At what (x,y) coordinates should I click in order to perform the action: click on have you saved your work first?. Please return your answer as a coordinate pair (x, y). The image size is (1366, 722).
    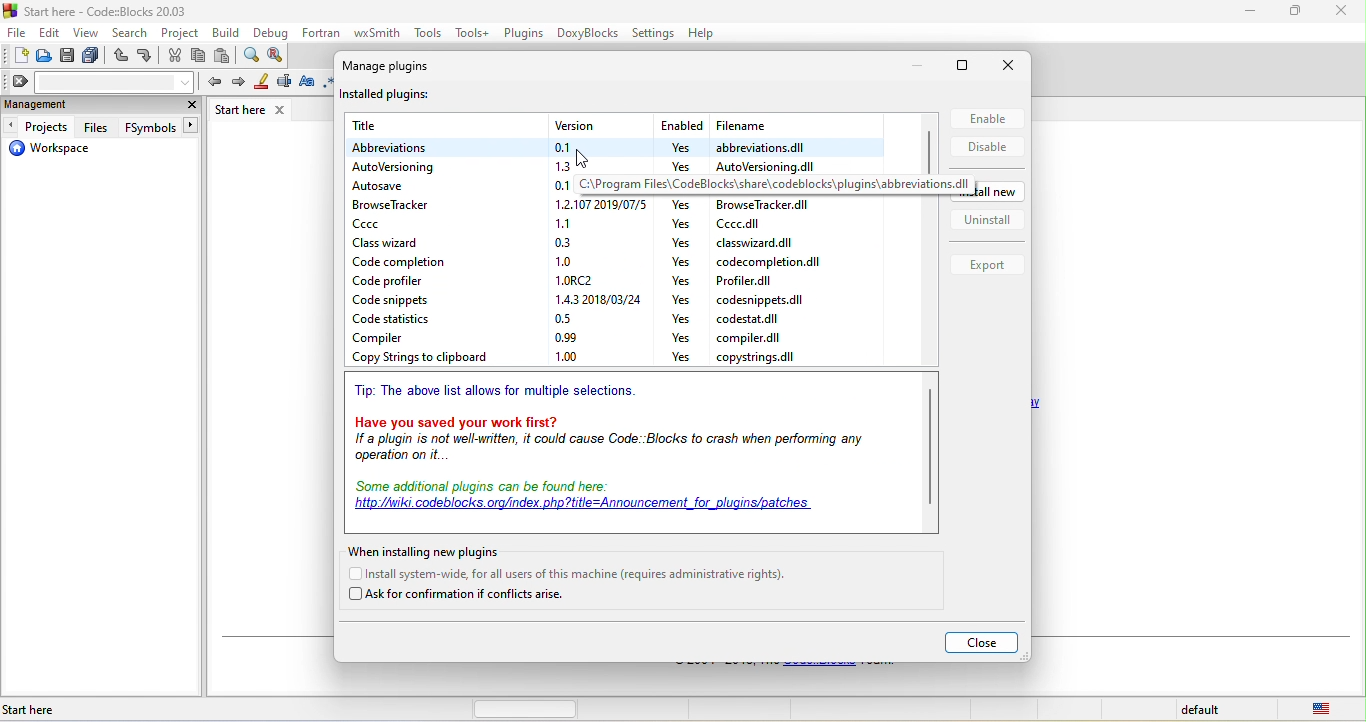
    Looking at the image, I should click on (617, 419).